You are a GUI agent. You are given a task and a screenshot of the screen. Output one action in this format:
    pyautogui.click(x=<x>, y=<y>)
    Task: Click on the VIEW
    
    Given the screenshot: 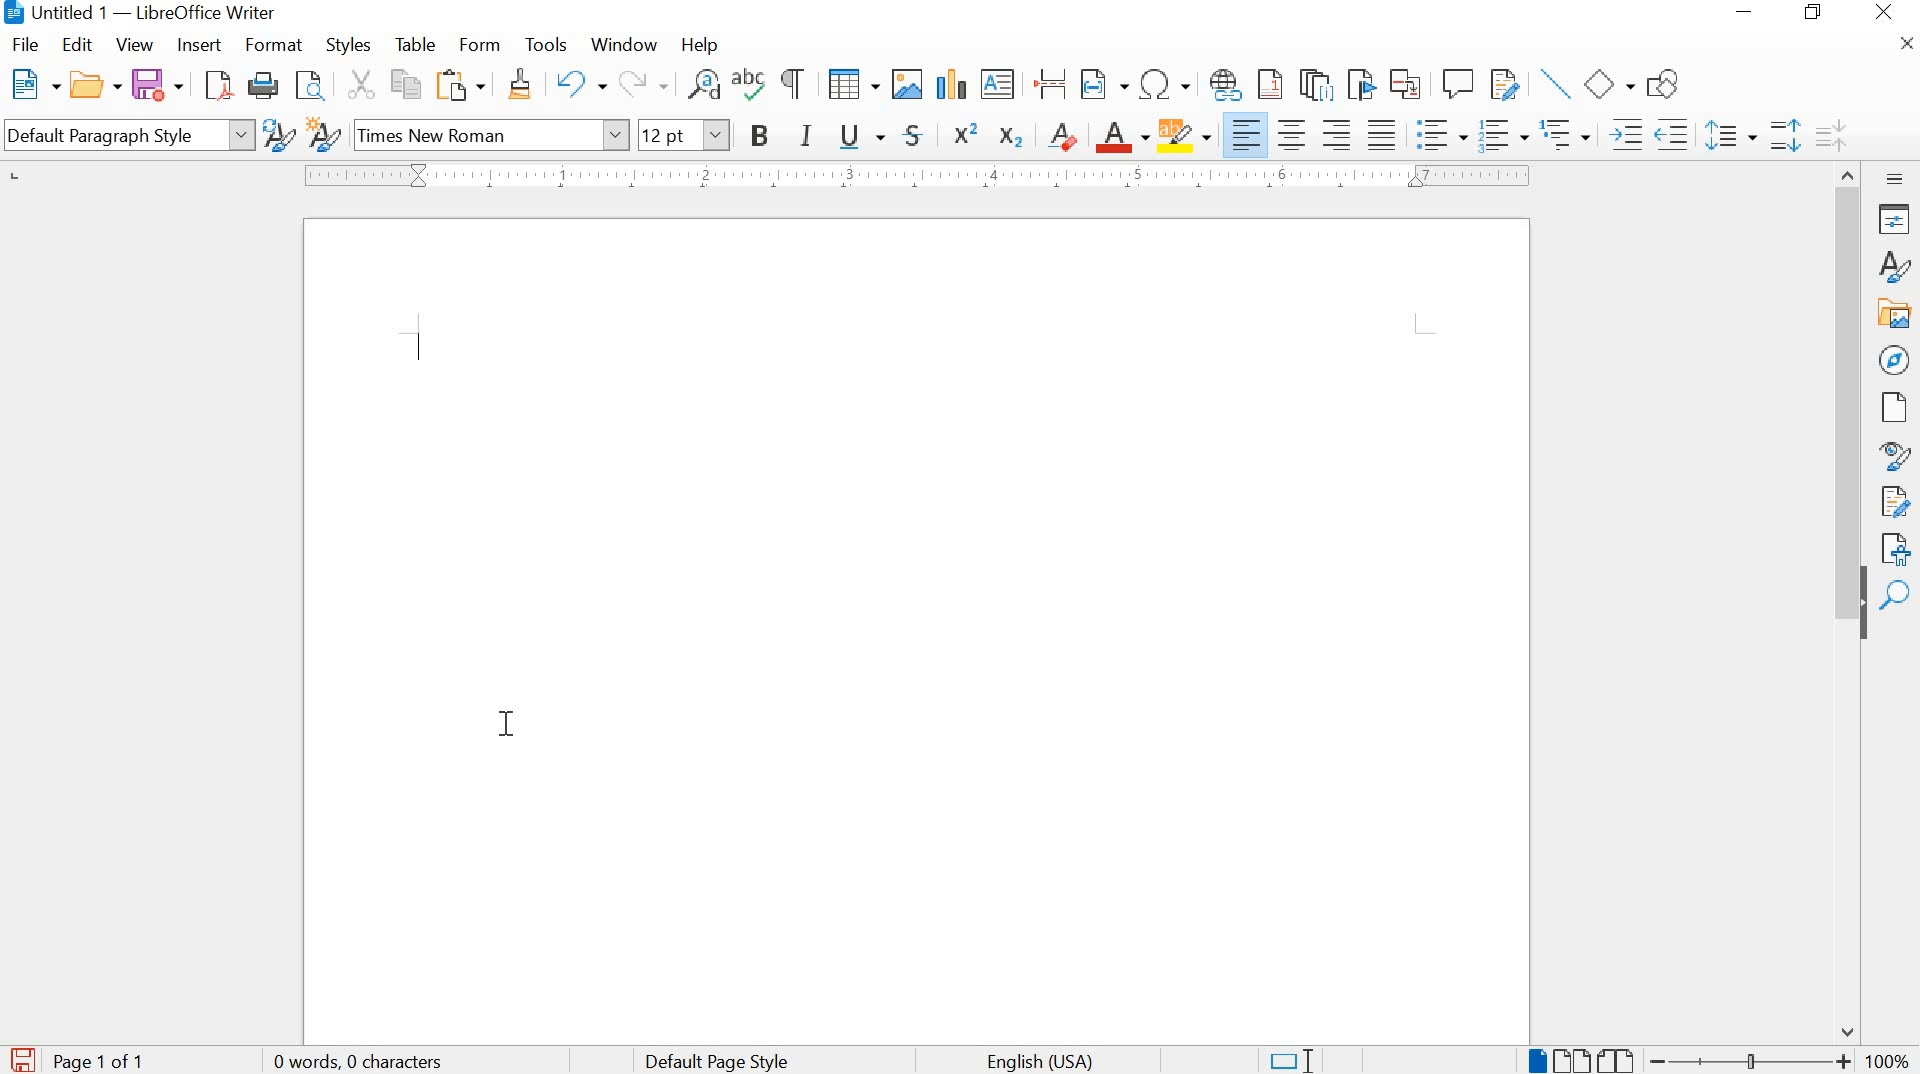 What is the action you would take?
    pyautogui.click(x=136, y=46)
    